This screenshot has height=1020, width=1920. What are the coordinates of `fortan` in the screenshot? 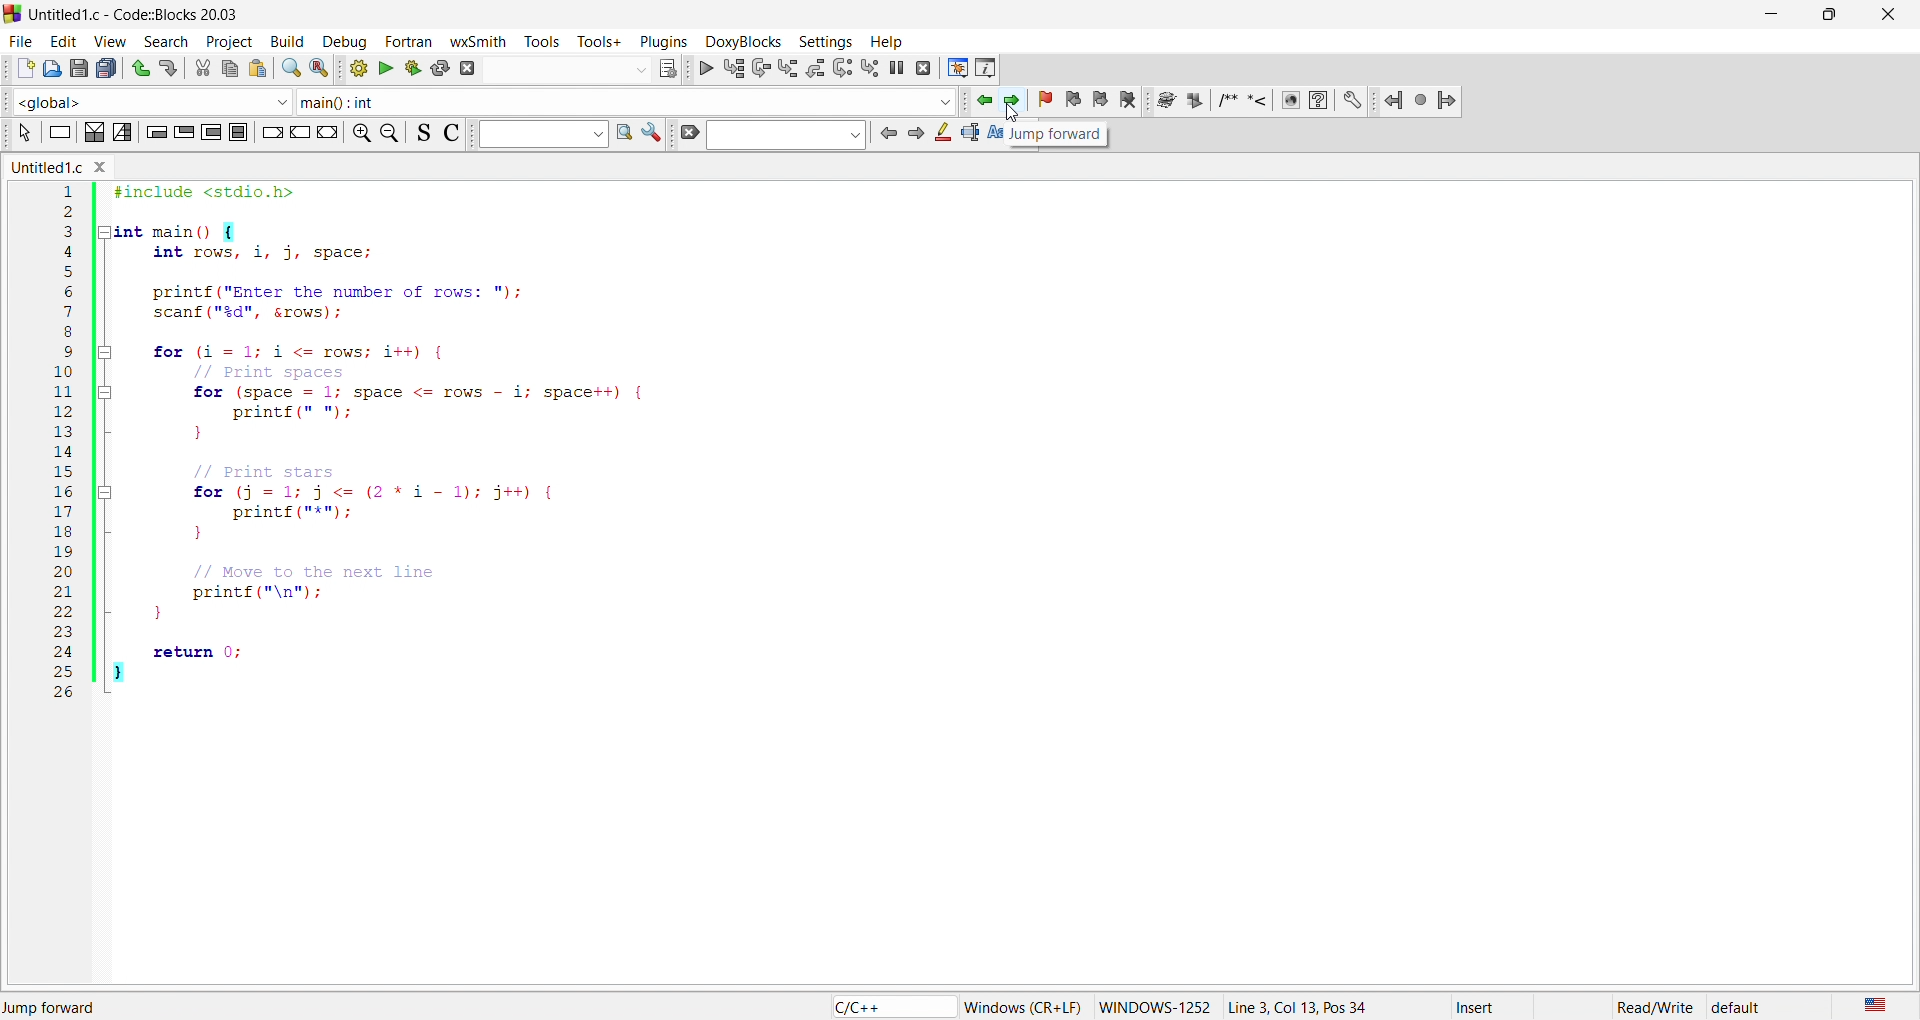 It's located at (406, 40).